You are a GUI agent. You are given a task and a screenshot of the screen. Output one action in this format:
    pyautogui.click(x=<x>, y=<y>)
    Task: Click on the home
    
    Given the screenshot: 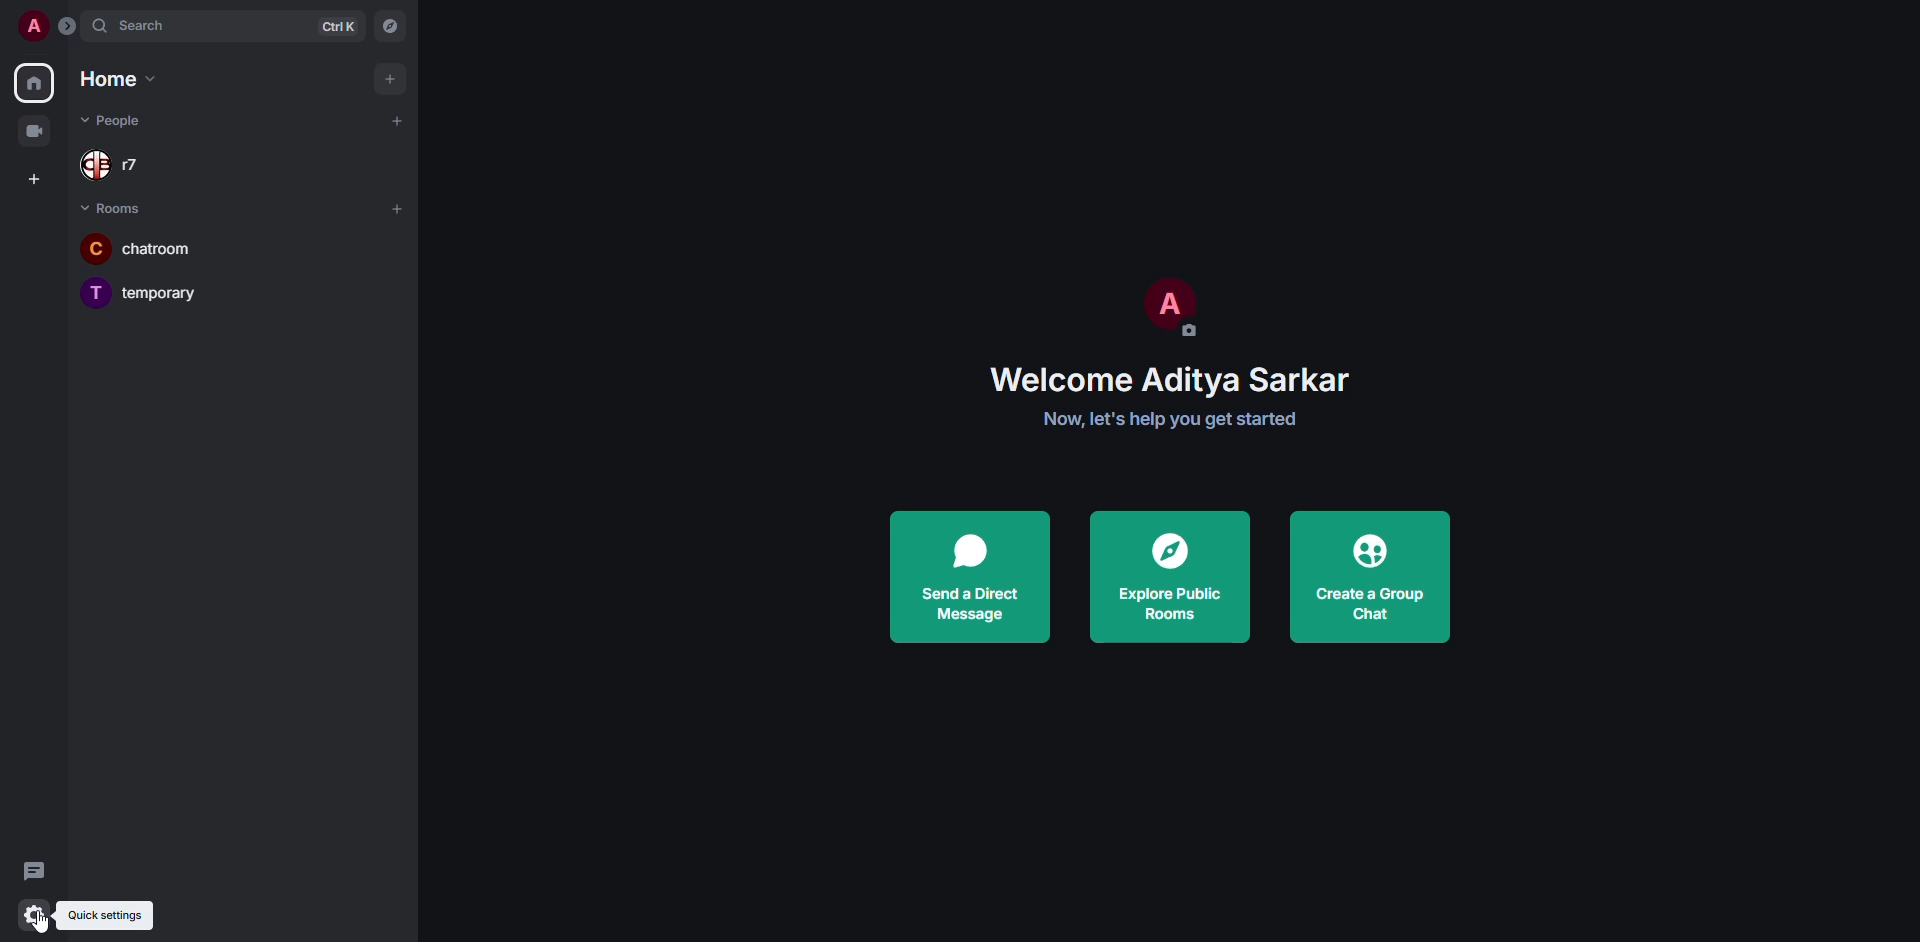 What is the action you would take?
    pyautogui.click(x=118, y=76)
    